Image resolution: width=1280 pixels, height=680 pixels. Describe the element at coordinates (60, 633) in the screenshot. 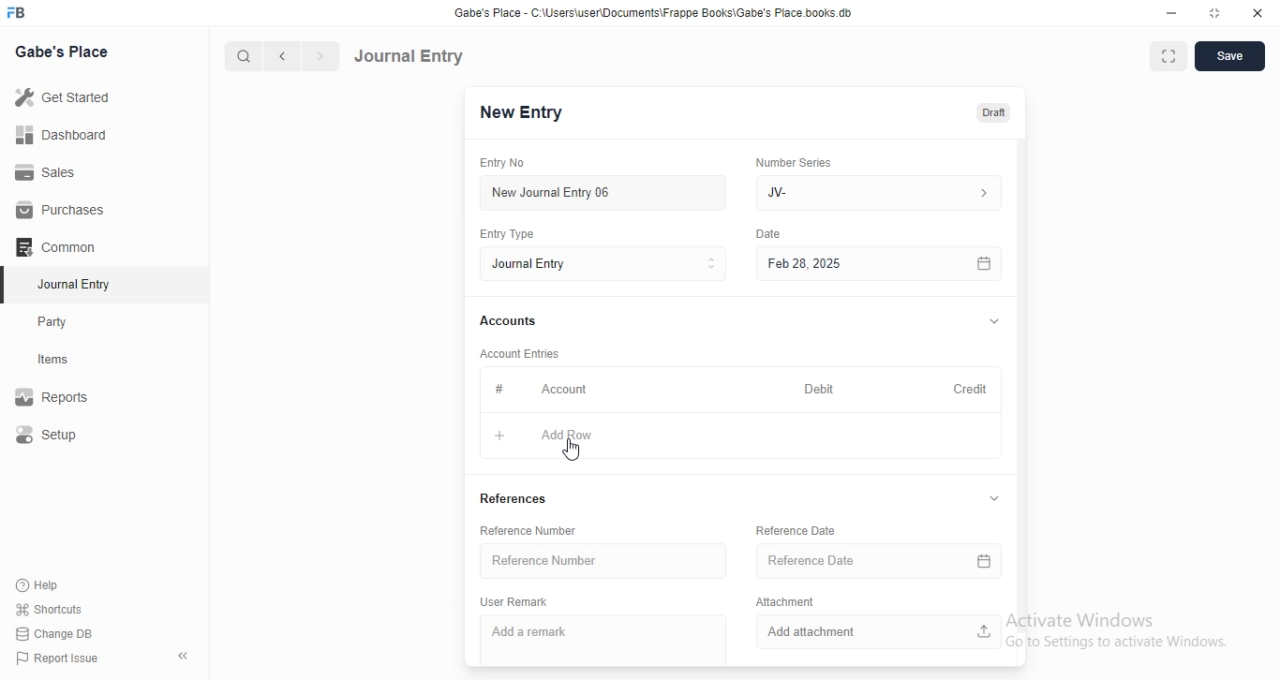

I see `Change DB` at that location.